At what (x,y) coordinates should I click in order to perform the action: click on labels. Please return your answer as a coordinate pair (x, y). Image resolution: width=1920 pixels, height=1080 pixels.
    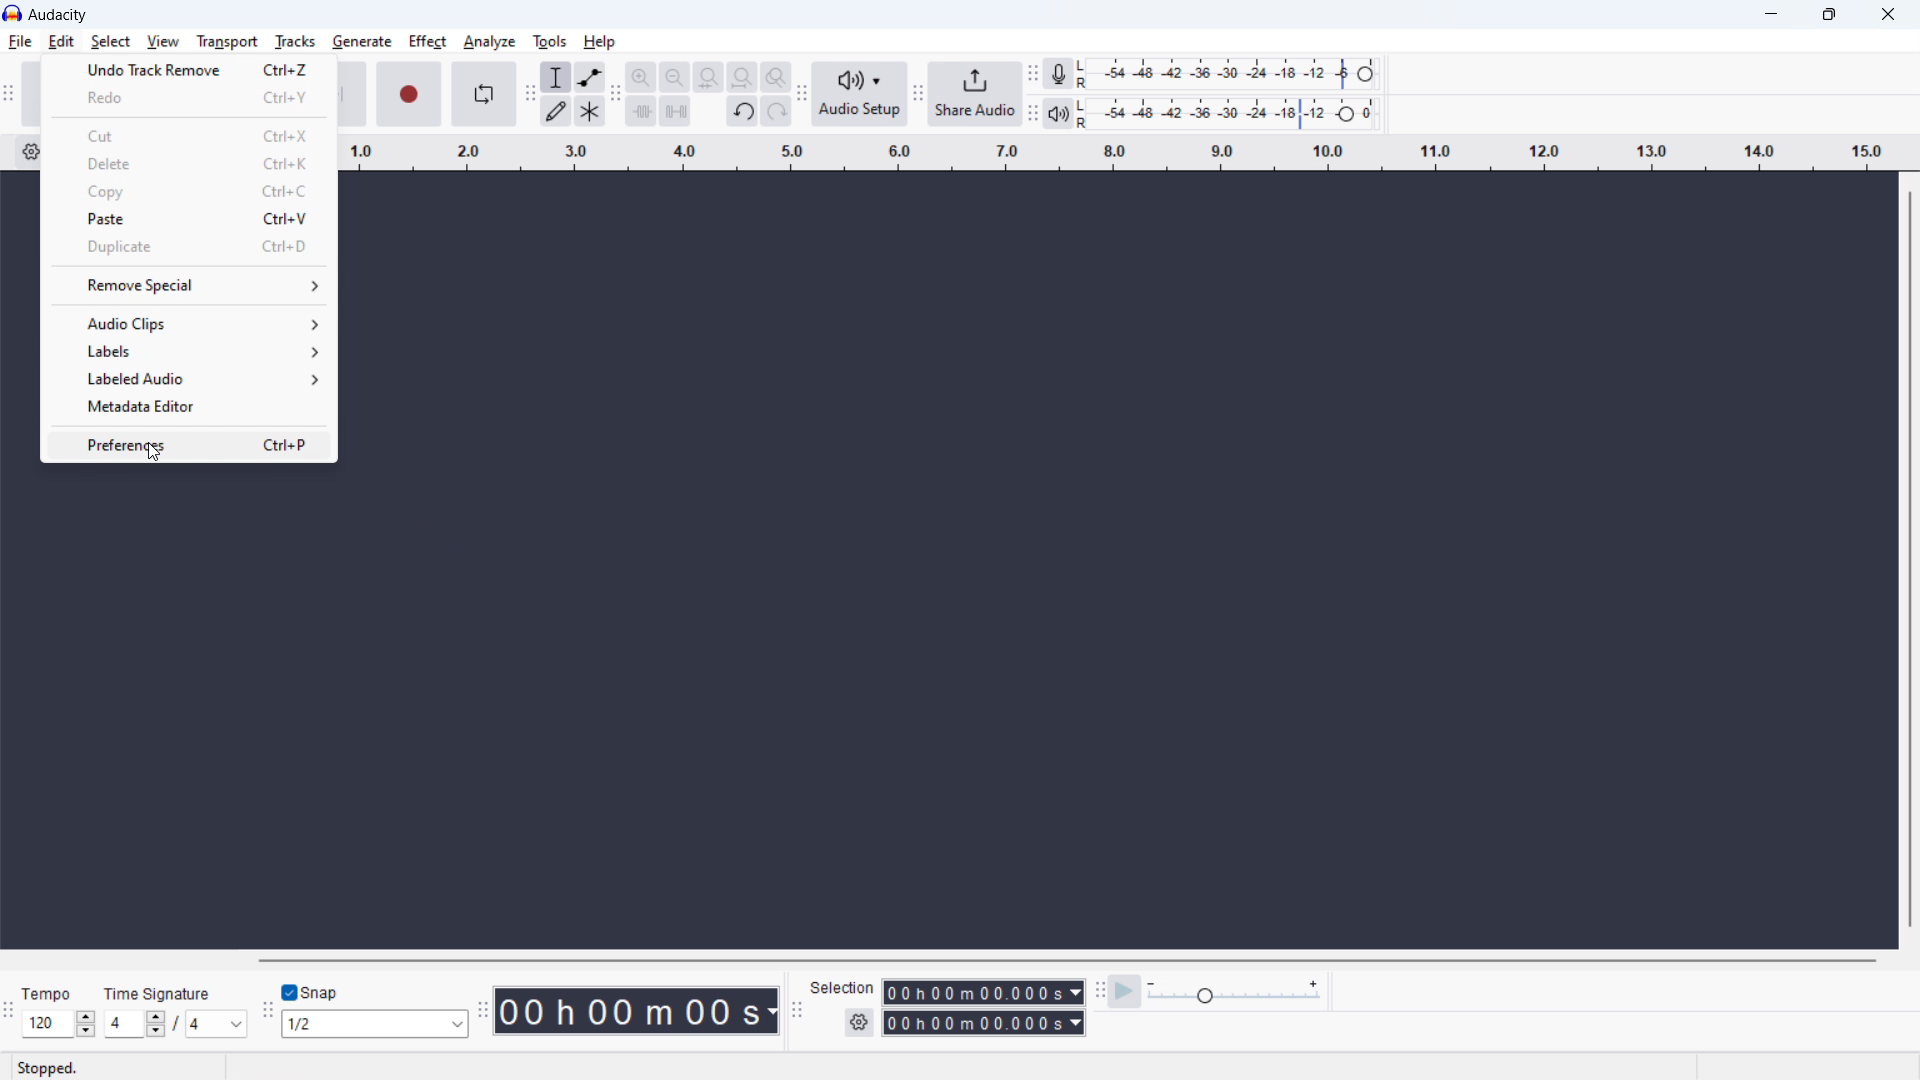
    Looking at the image, I should click on (192, 352).